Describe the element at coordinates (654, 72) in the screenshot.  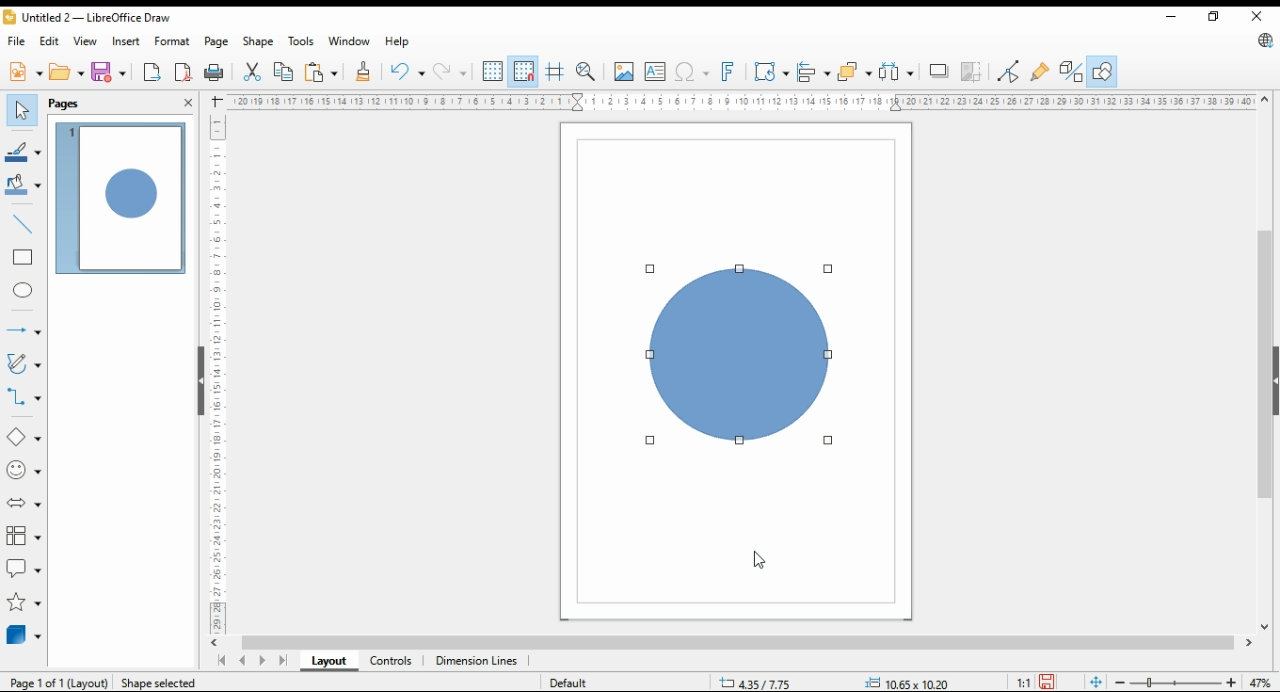
I see `insert text box` at that location.